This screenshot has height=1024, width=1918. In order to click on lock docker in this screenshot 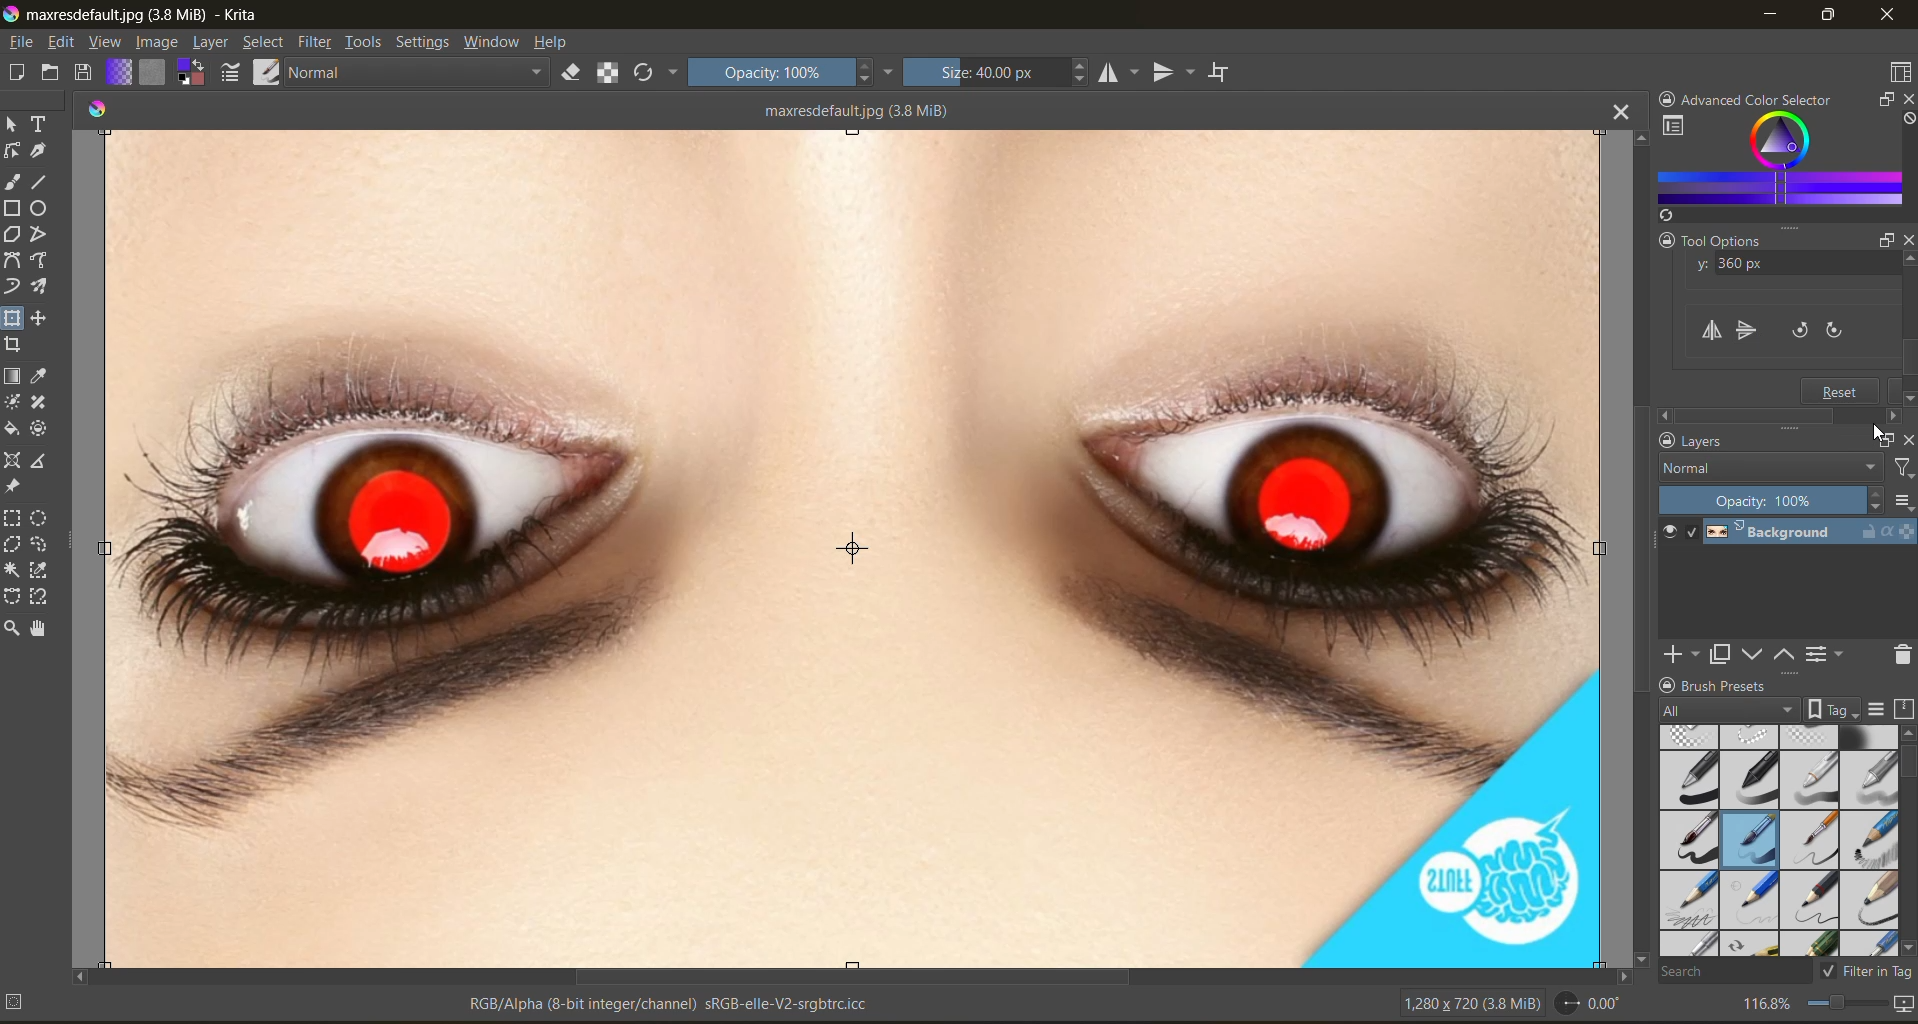, I will do `click(1668, 440)`.